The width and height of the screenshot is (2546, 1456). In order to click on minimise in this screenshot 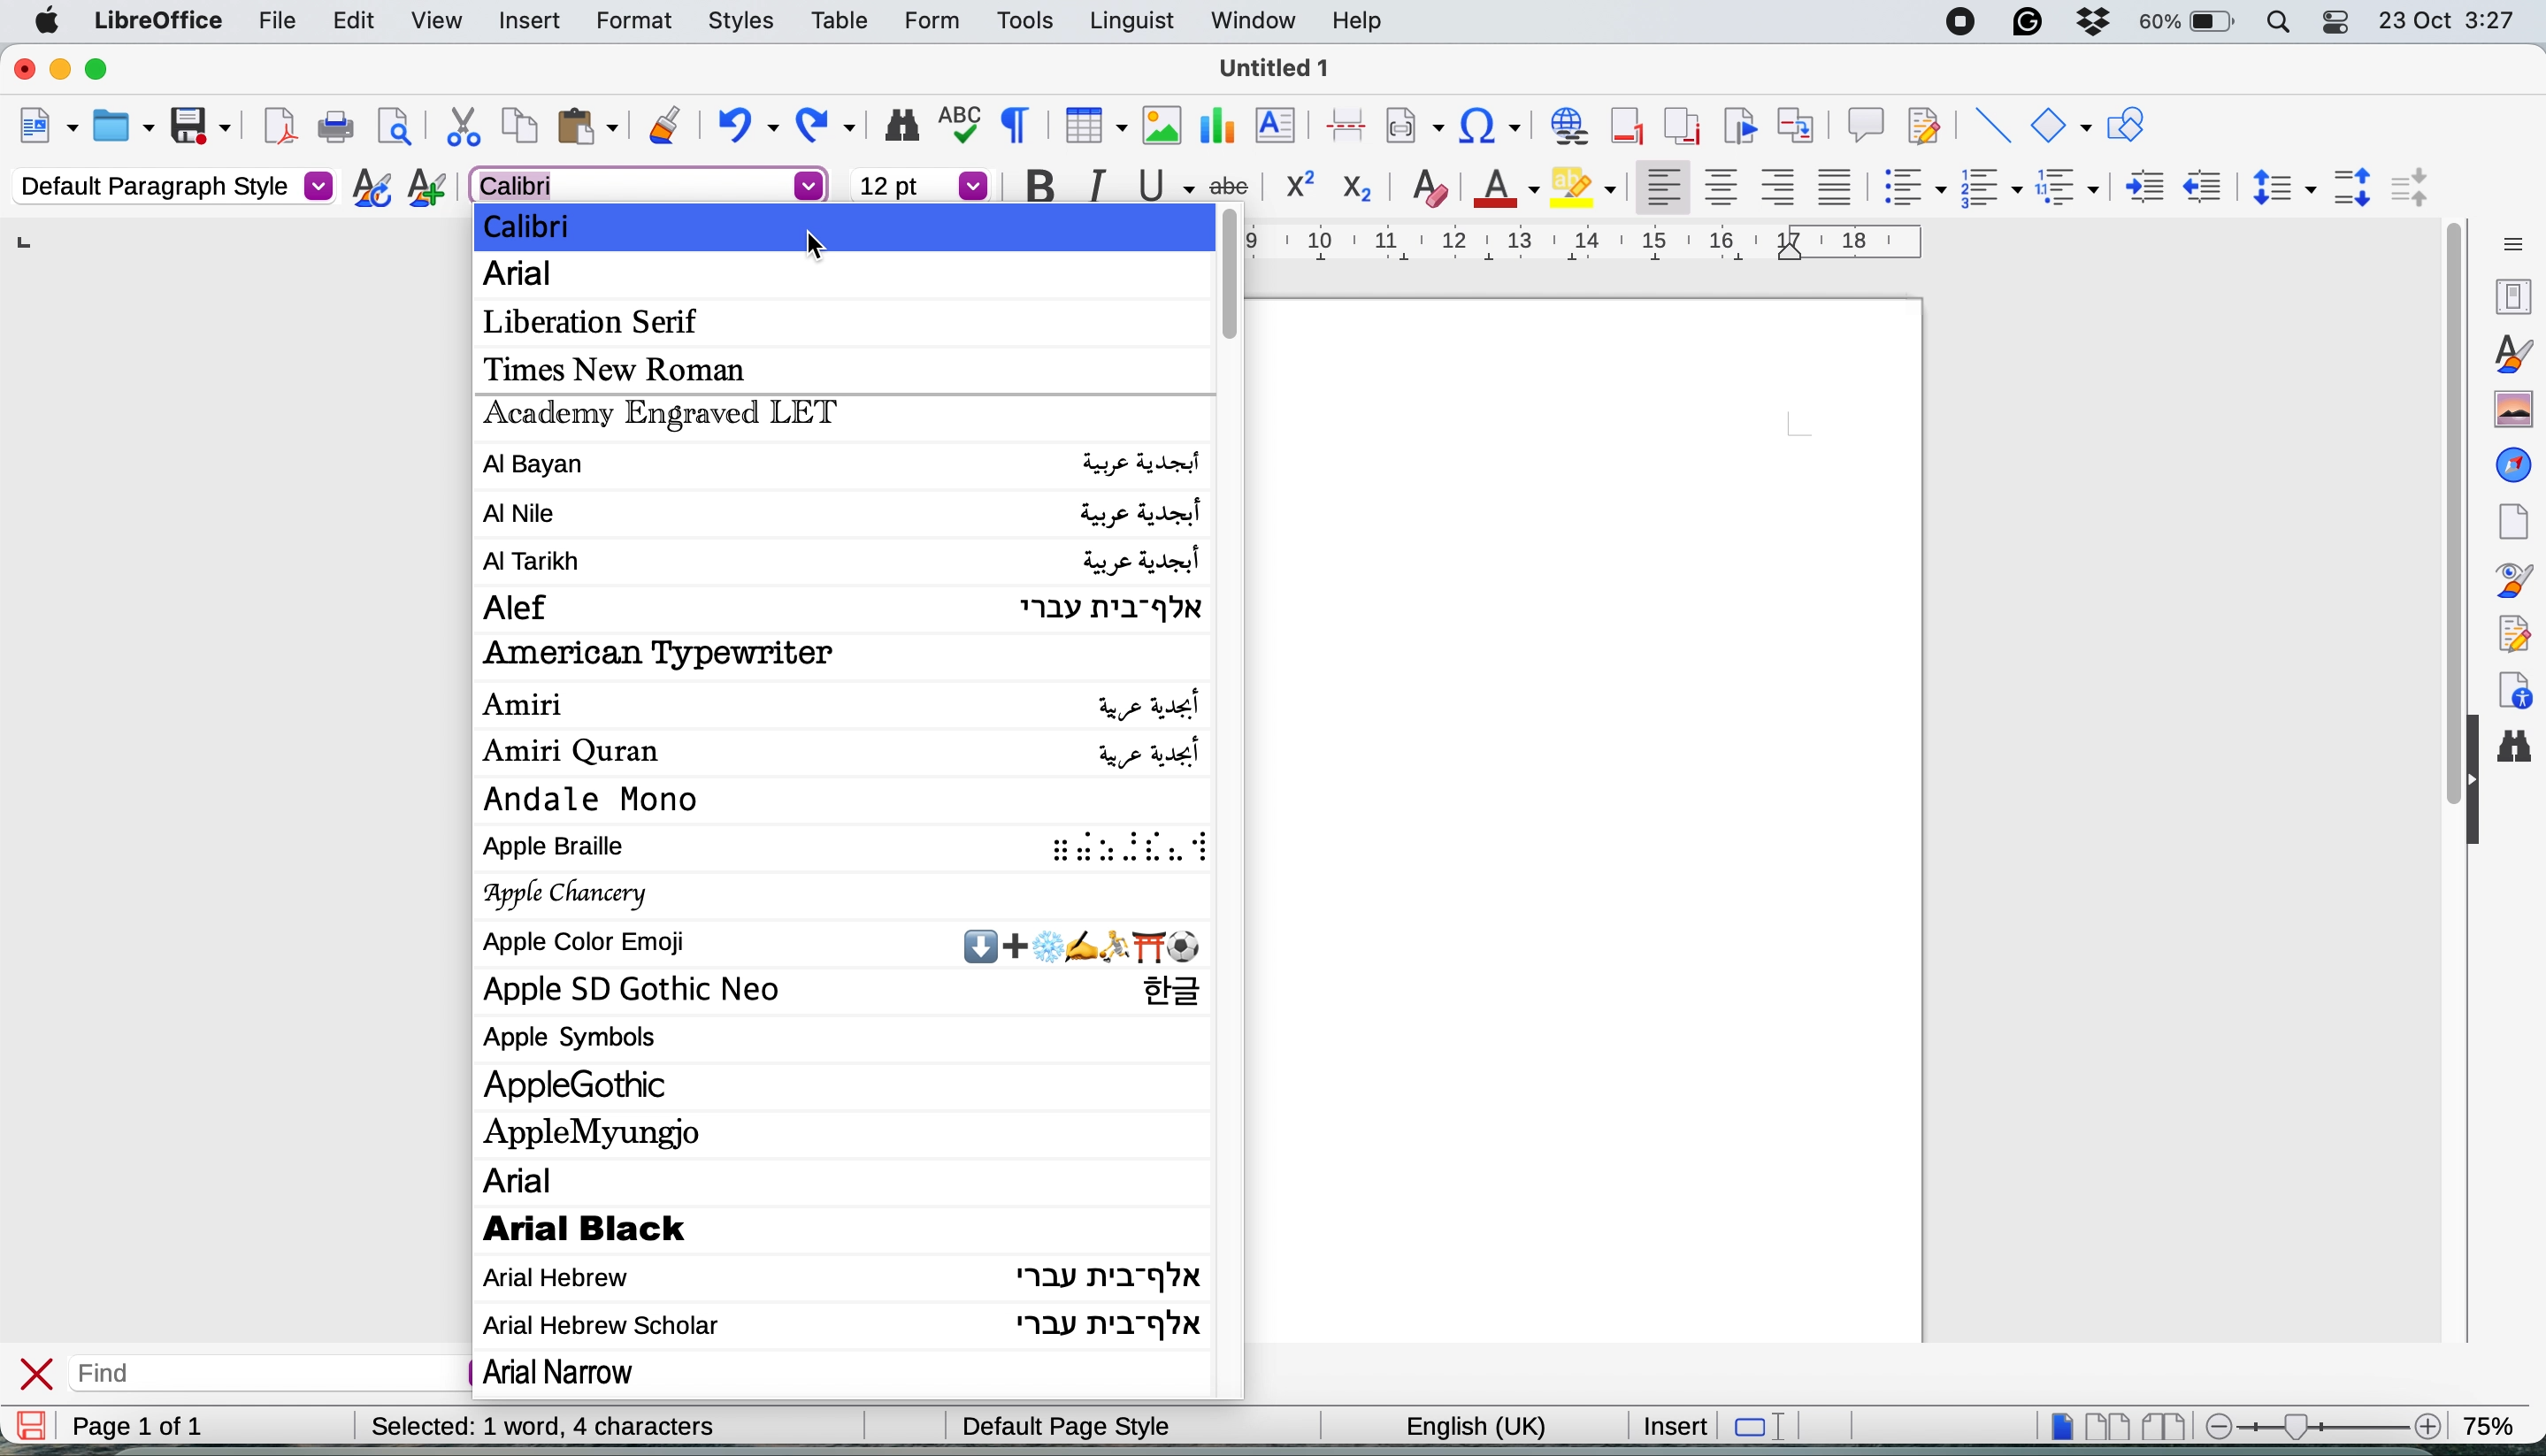, I will do `click(57, 69)`.